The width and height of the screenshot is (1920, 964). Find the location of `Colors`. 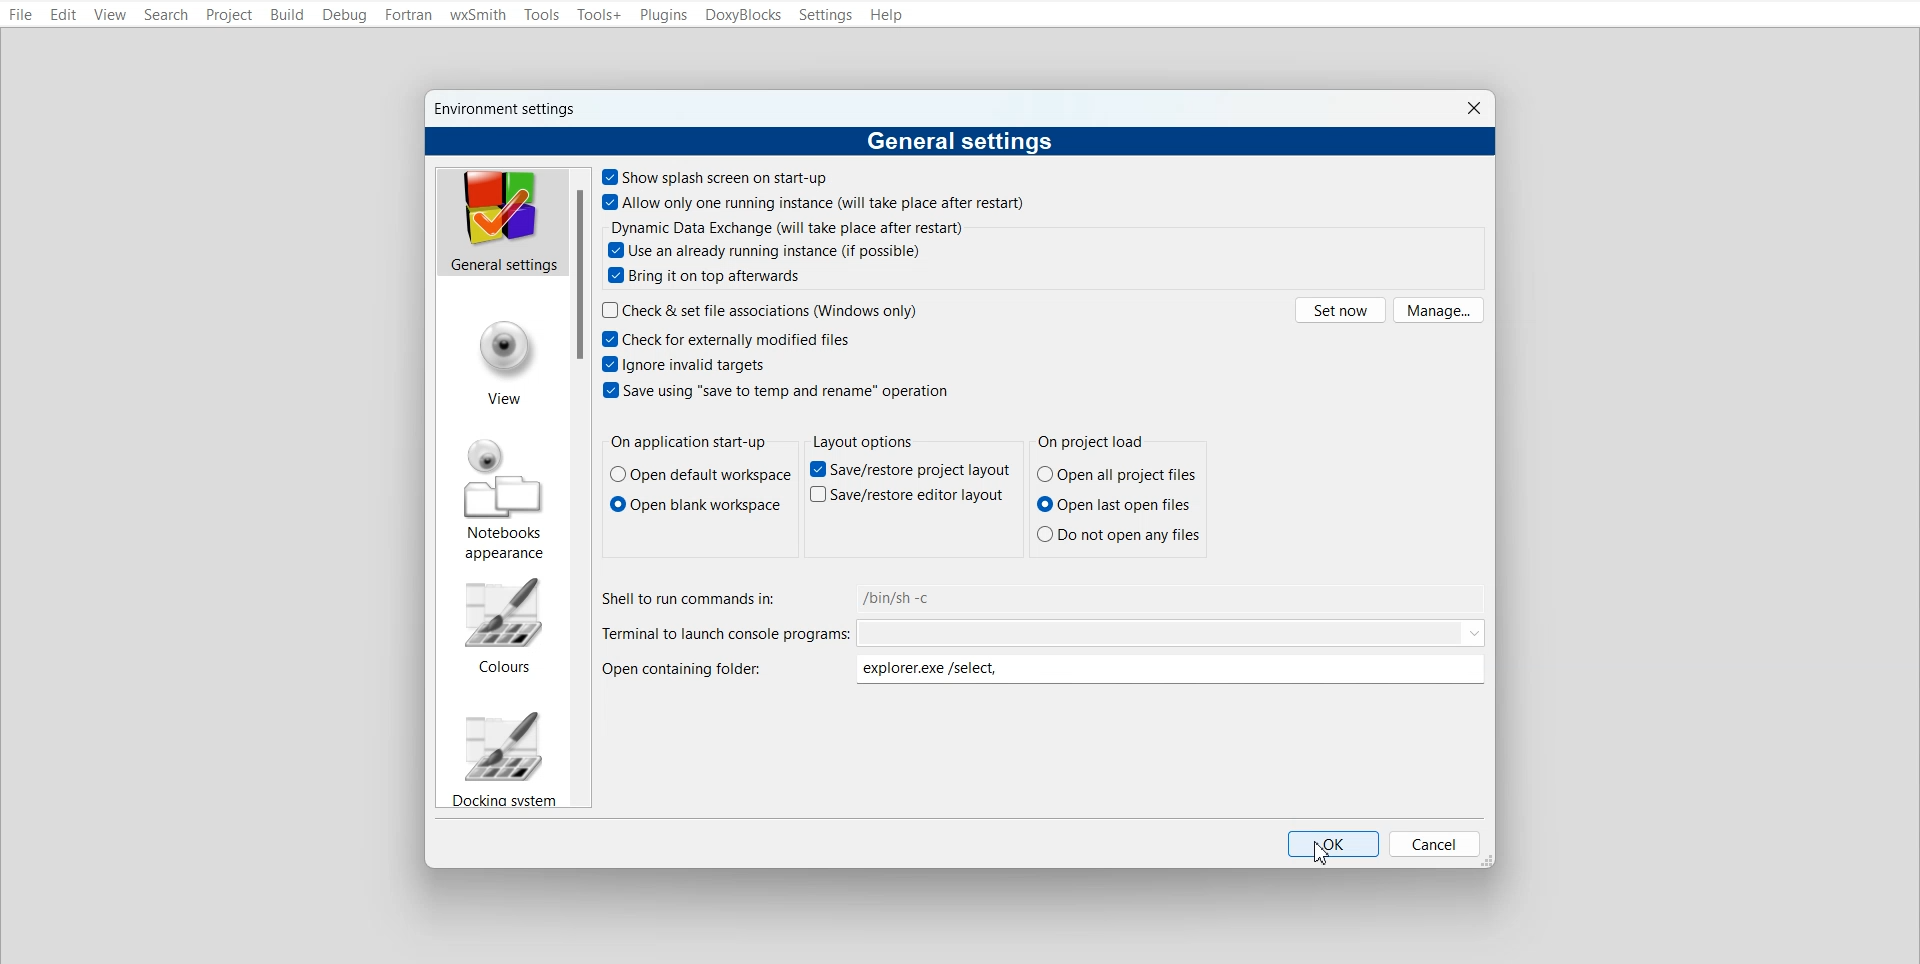

Colors is located at coordinates (502, 625).